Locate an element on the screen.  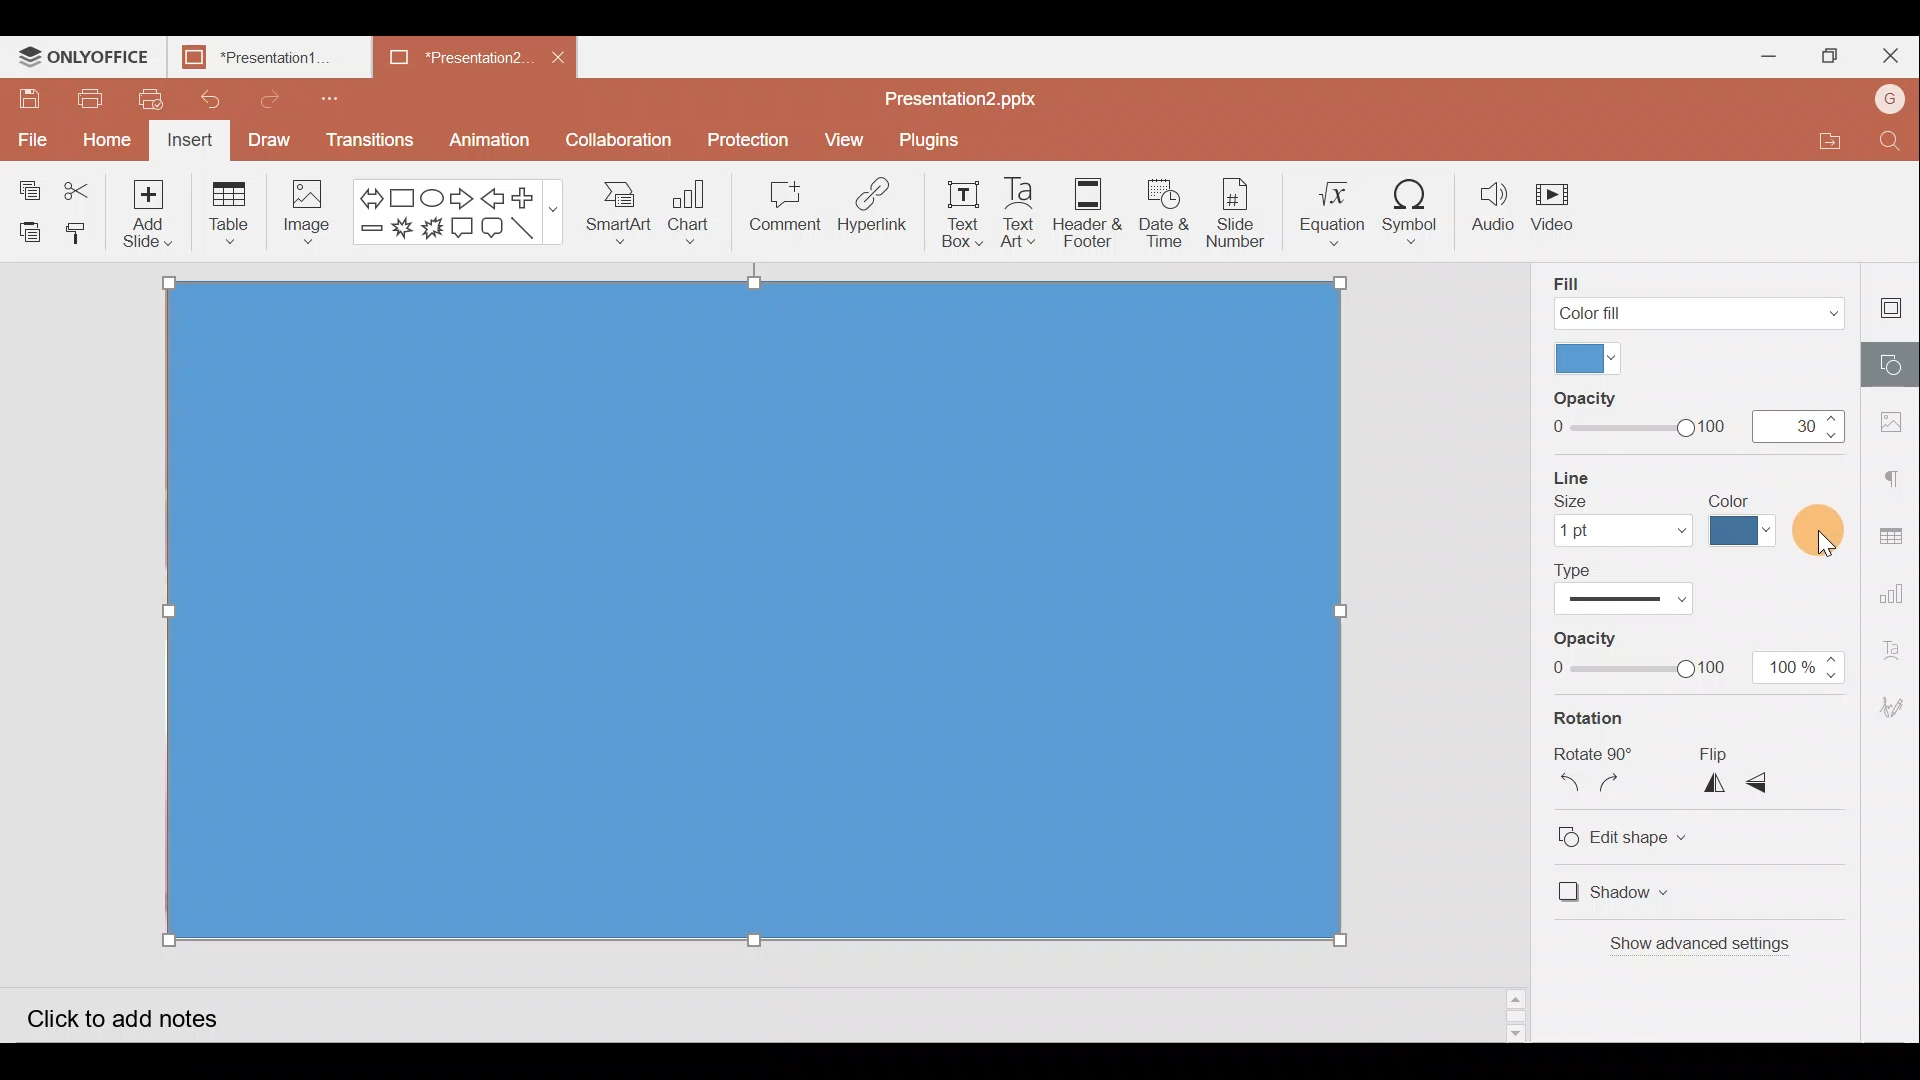
Left right arrow is located at coordinates (370, 192).